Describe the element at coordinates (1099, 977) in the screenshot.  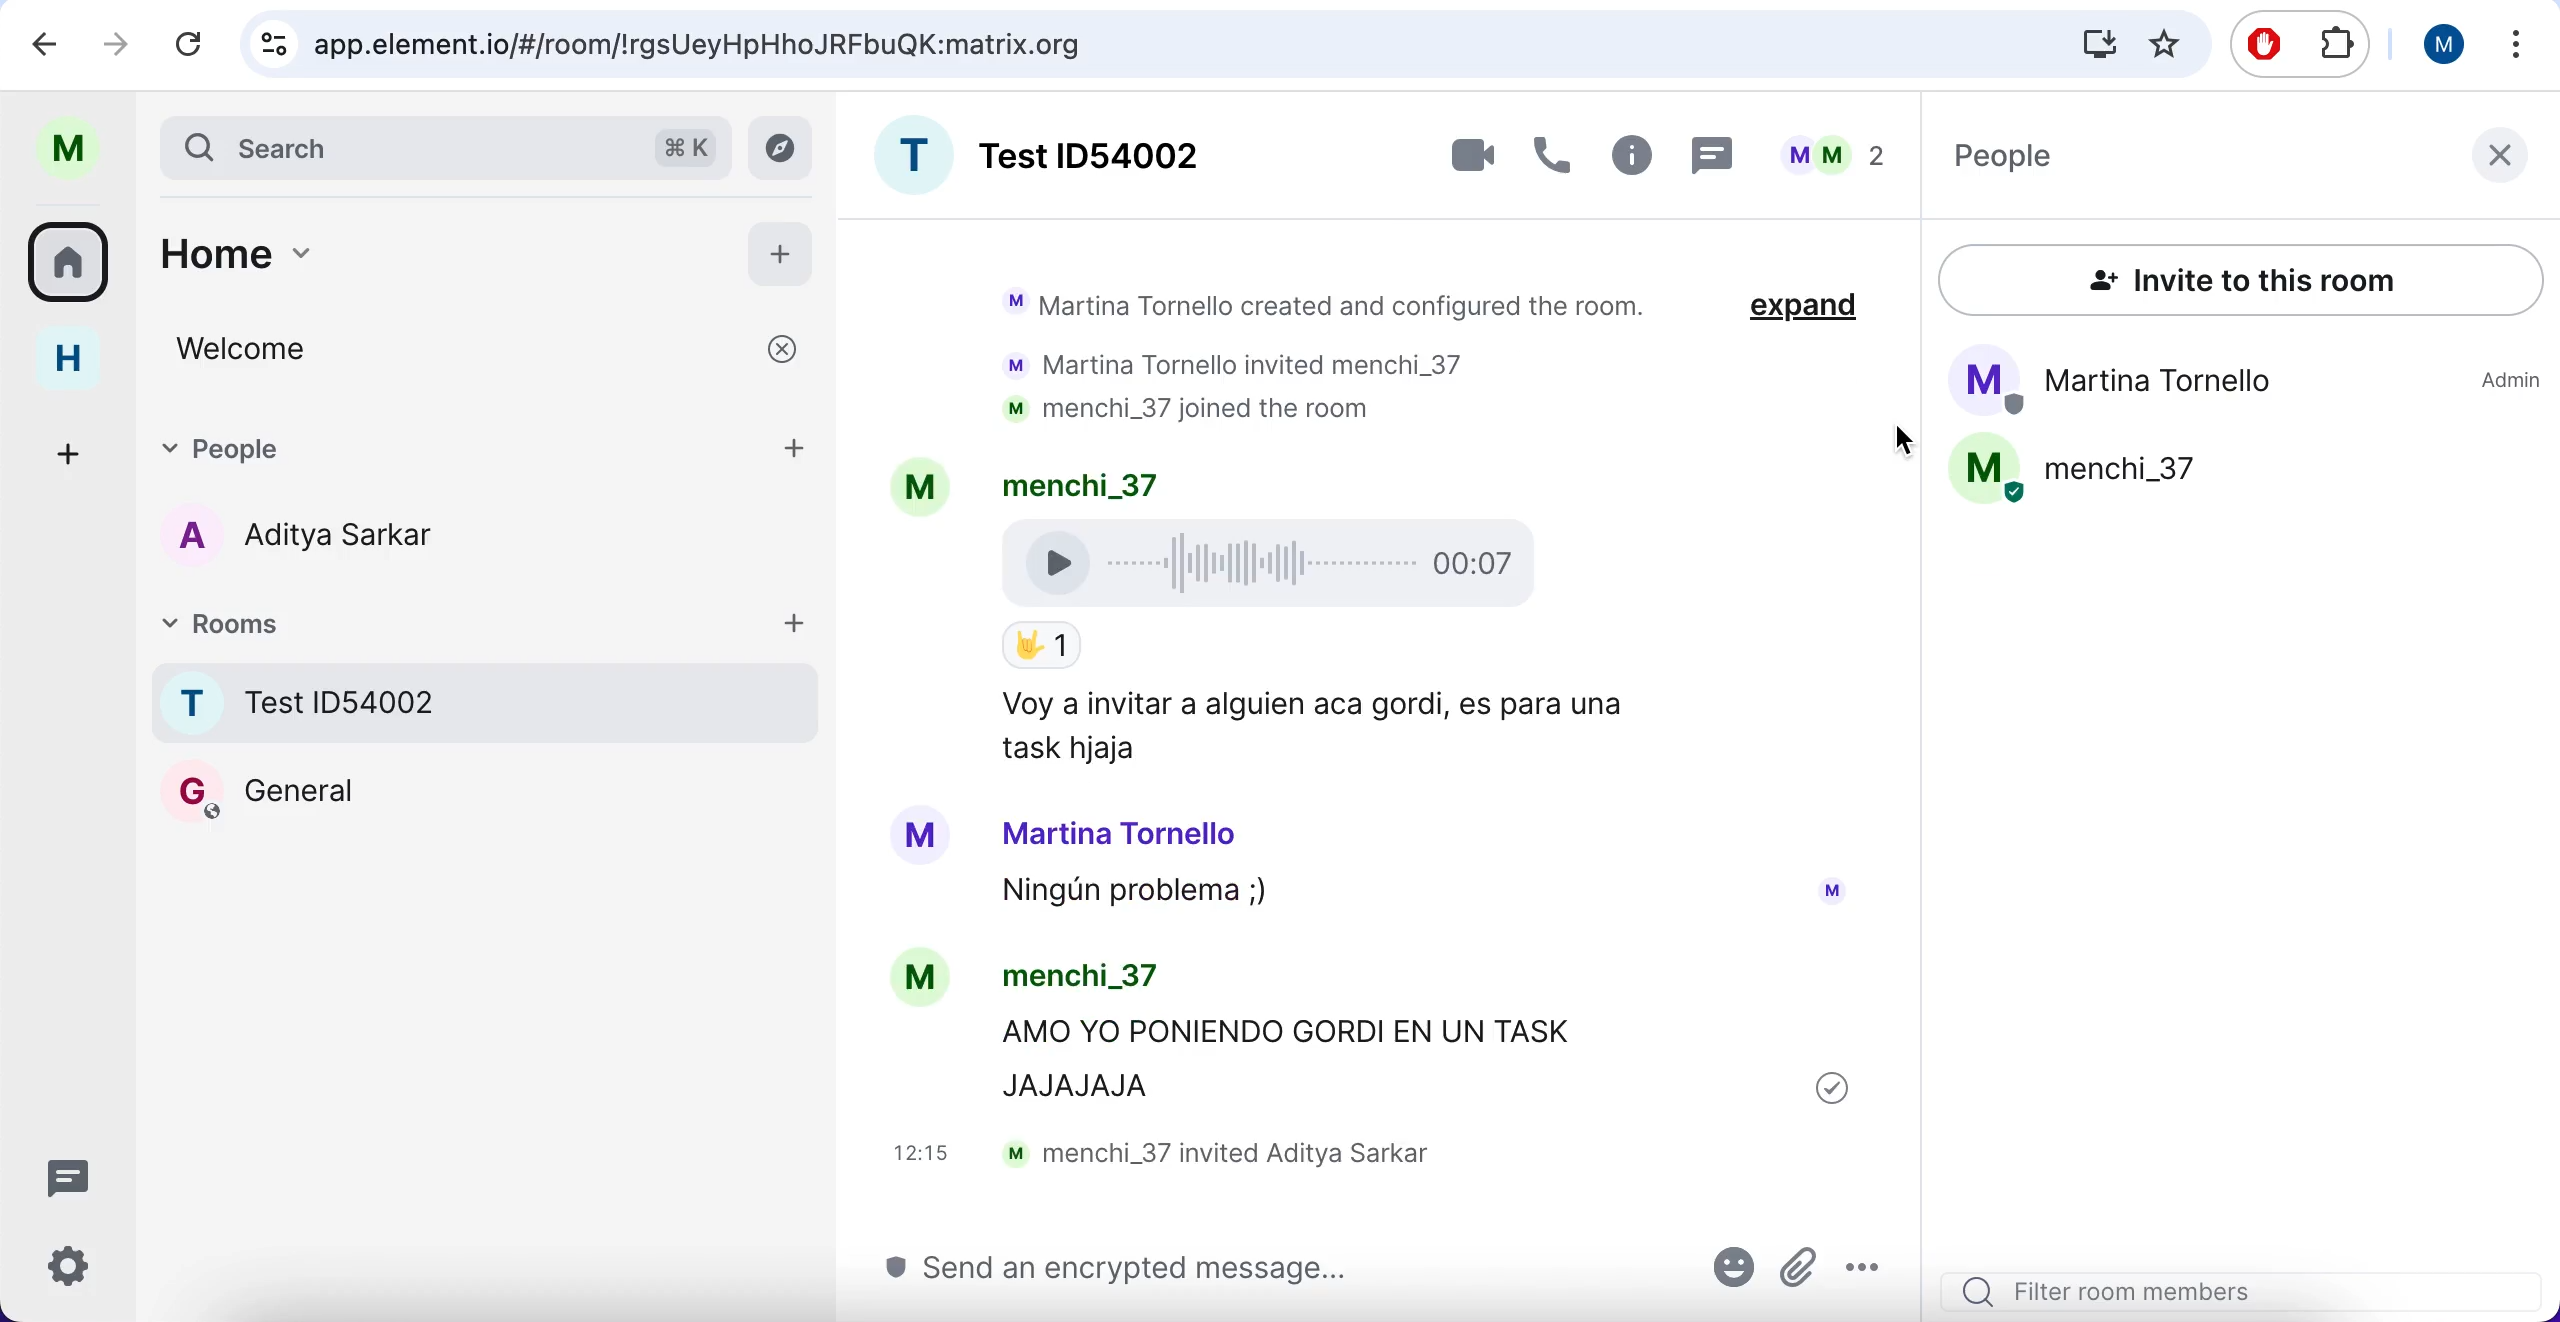
I see `menchi_37` at that location.